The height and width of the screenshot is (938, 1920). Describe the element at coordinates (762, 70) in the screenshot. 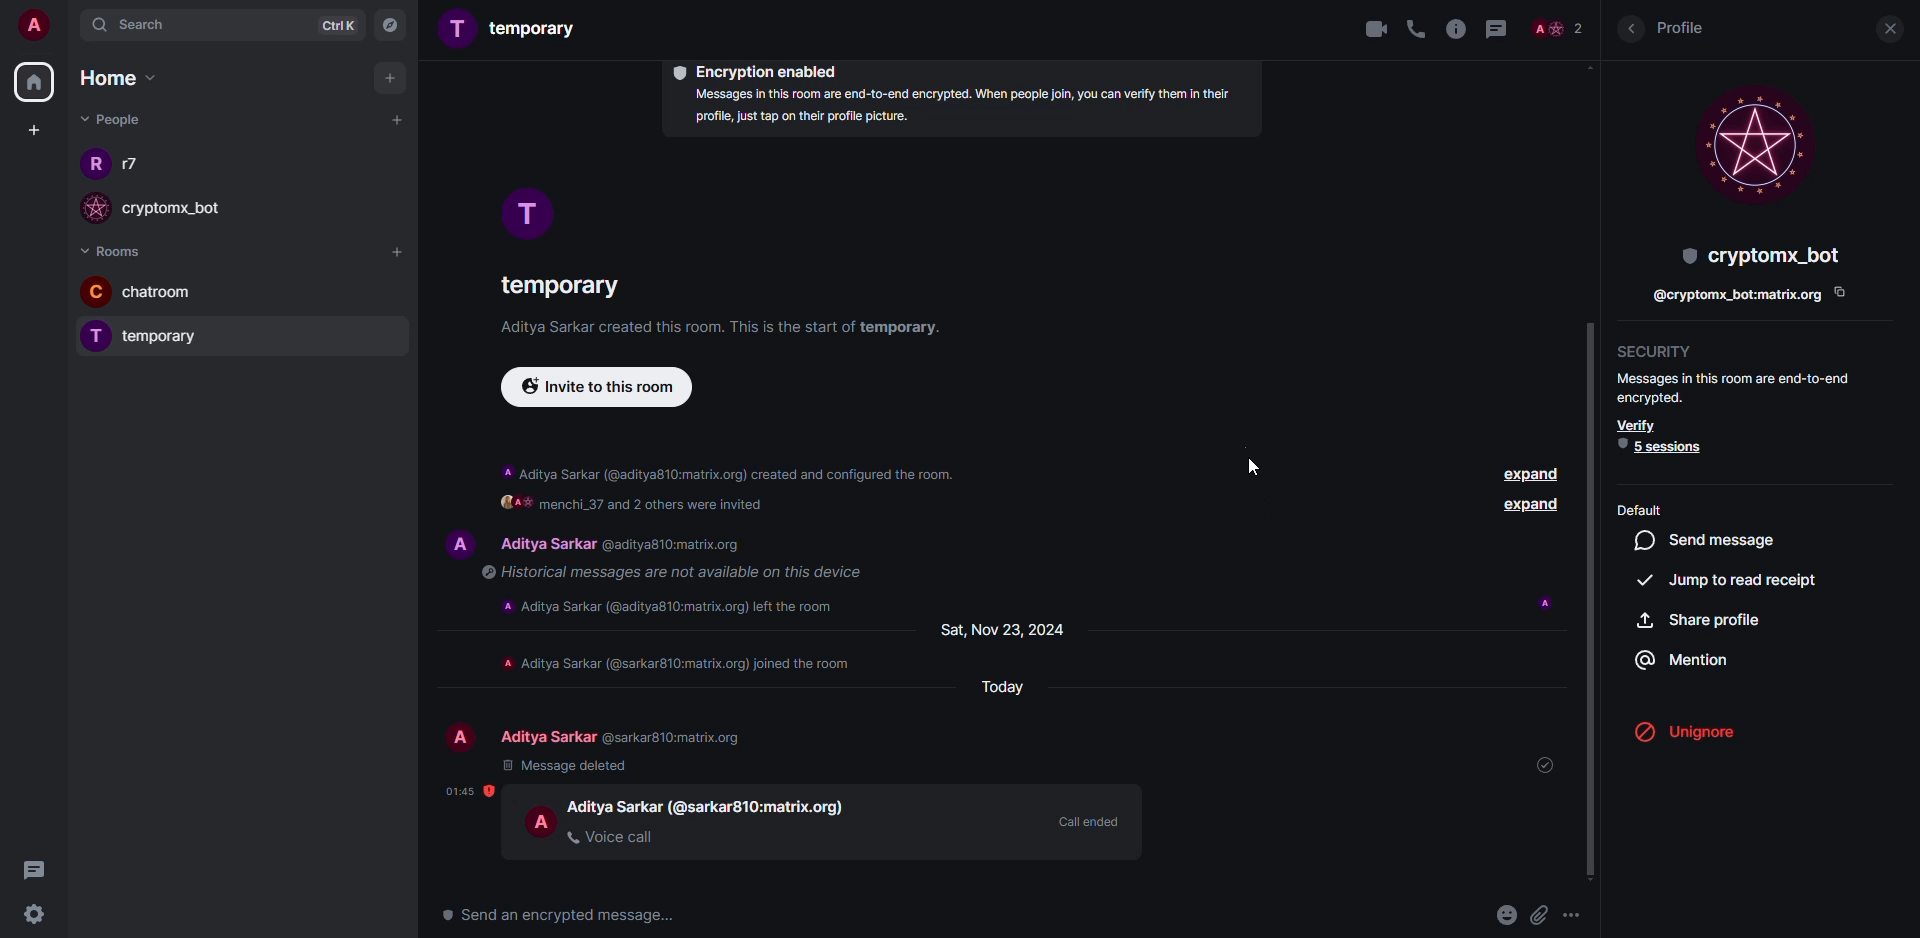

I see `encryption enabled` at that location.